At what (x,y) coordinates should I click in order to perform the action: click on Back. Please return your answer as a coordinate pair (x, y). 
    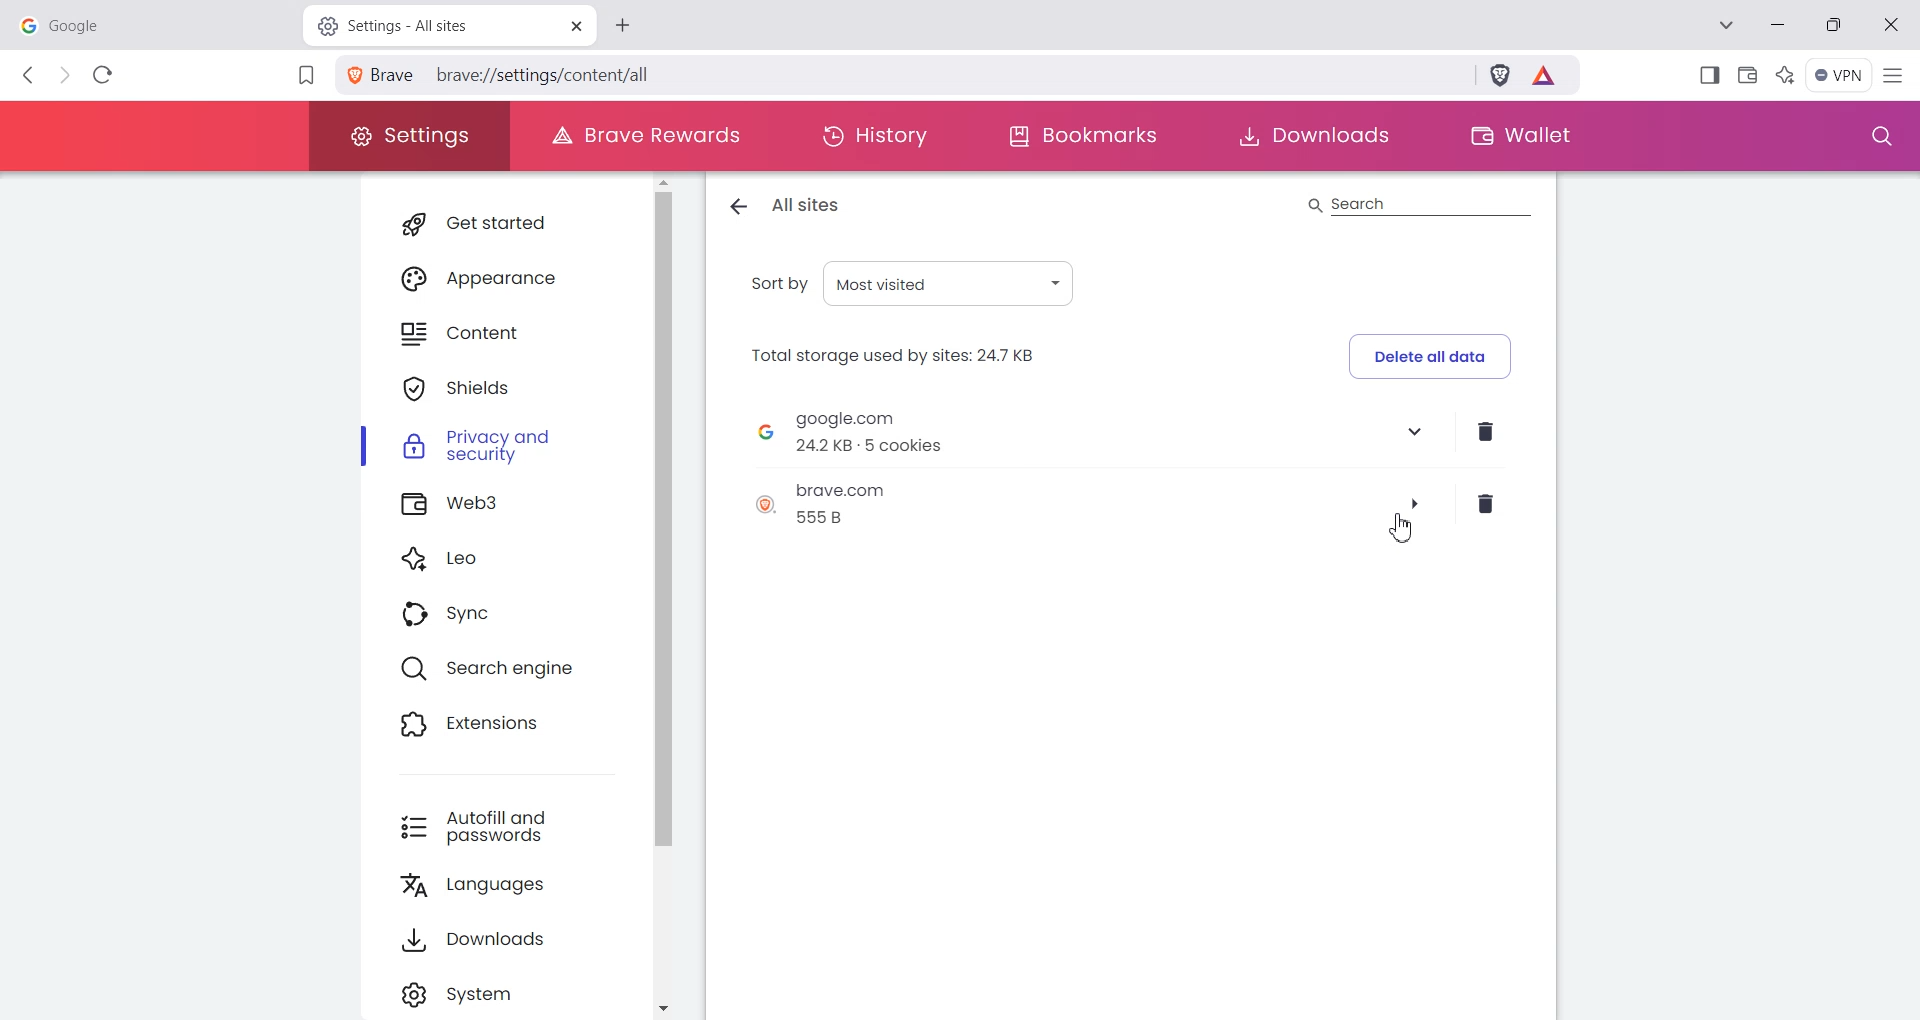
    Looking at the image, I should click on (30, 75).